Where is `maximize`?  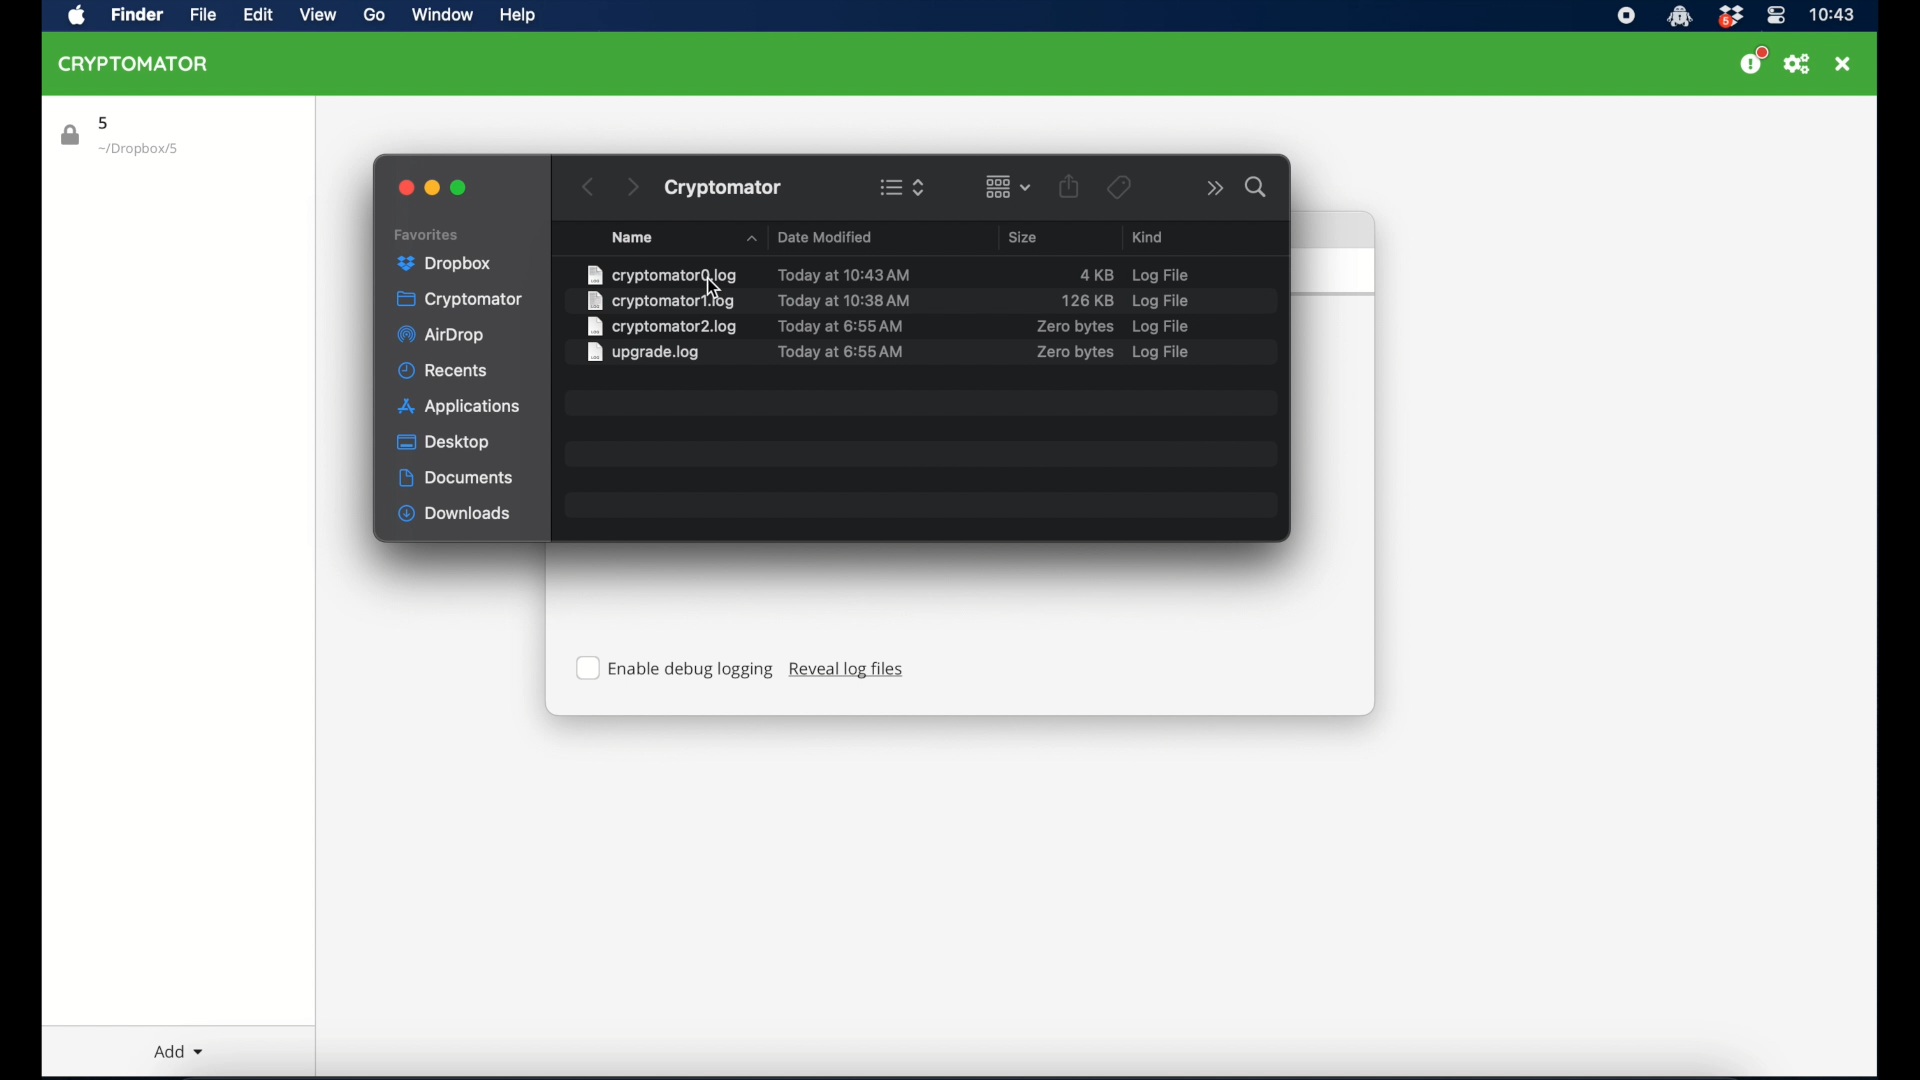 maximize is located at coordinates (459, 188).